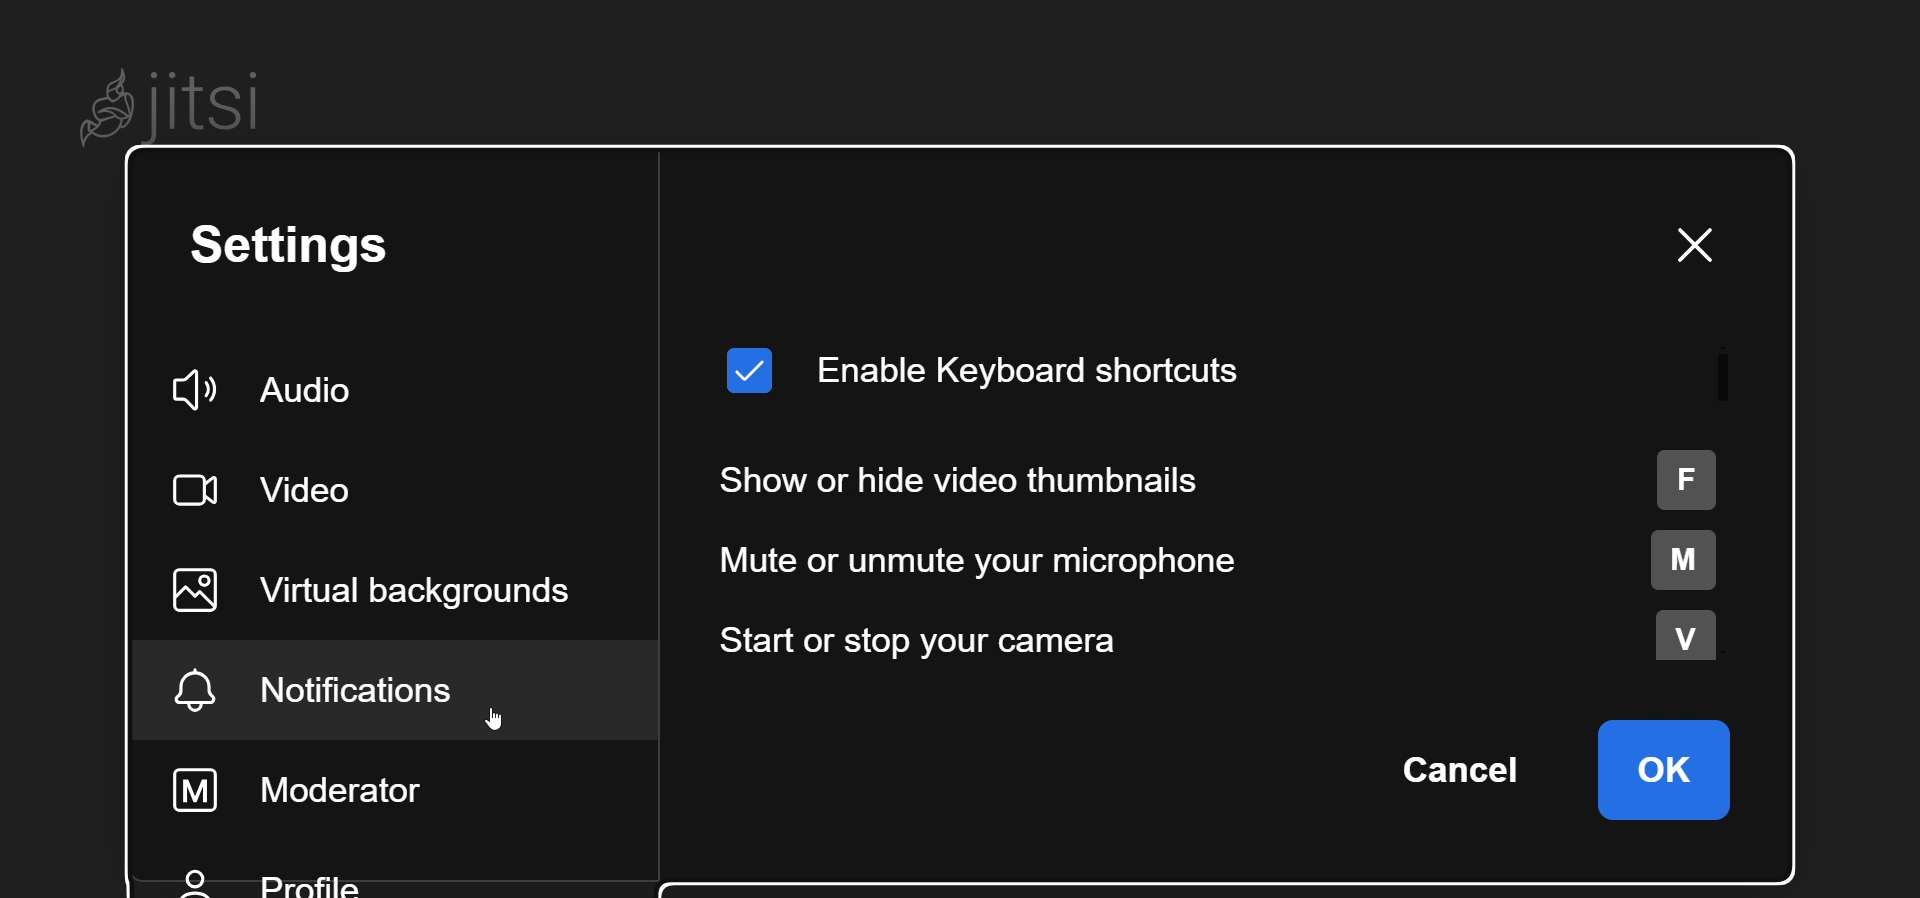 The image size is (1920, 898). I want to click on mute or unmute, so click(1229, 563).